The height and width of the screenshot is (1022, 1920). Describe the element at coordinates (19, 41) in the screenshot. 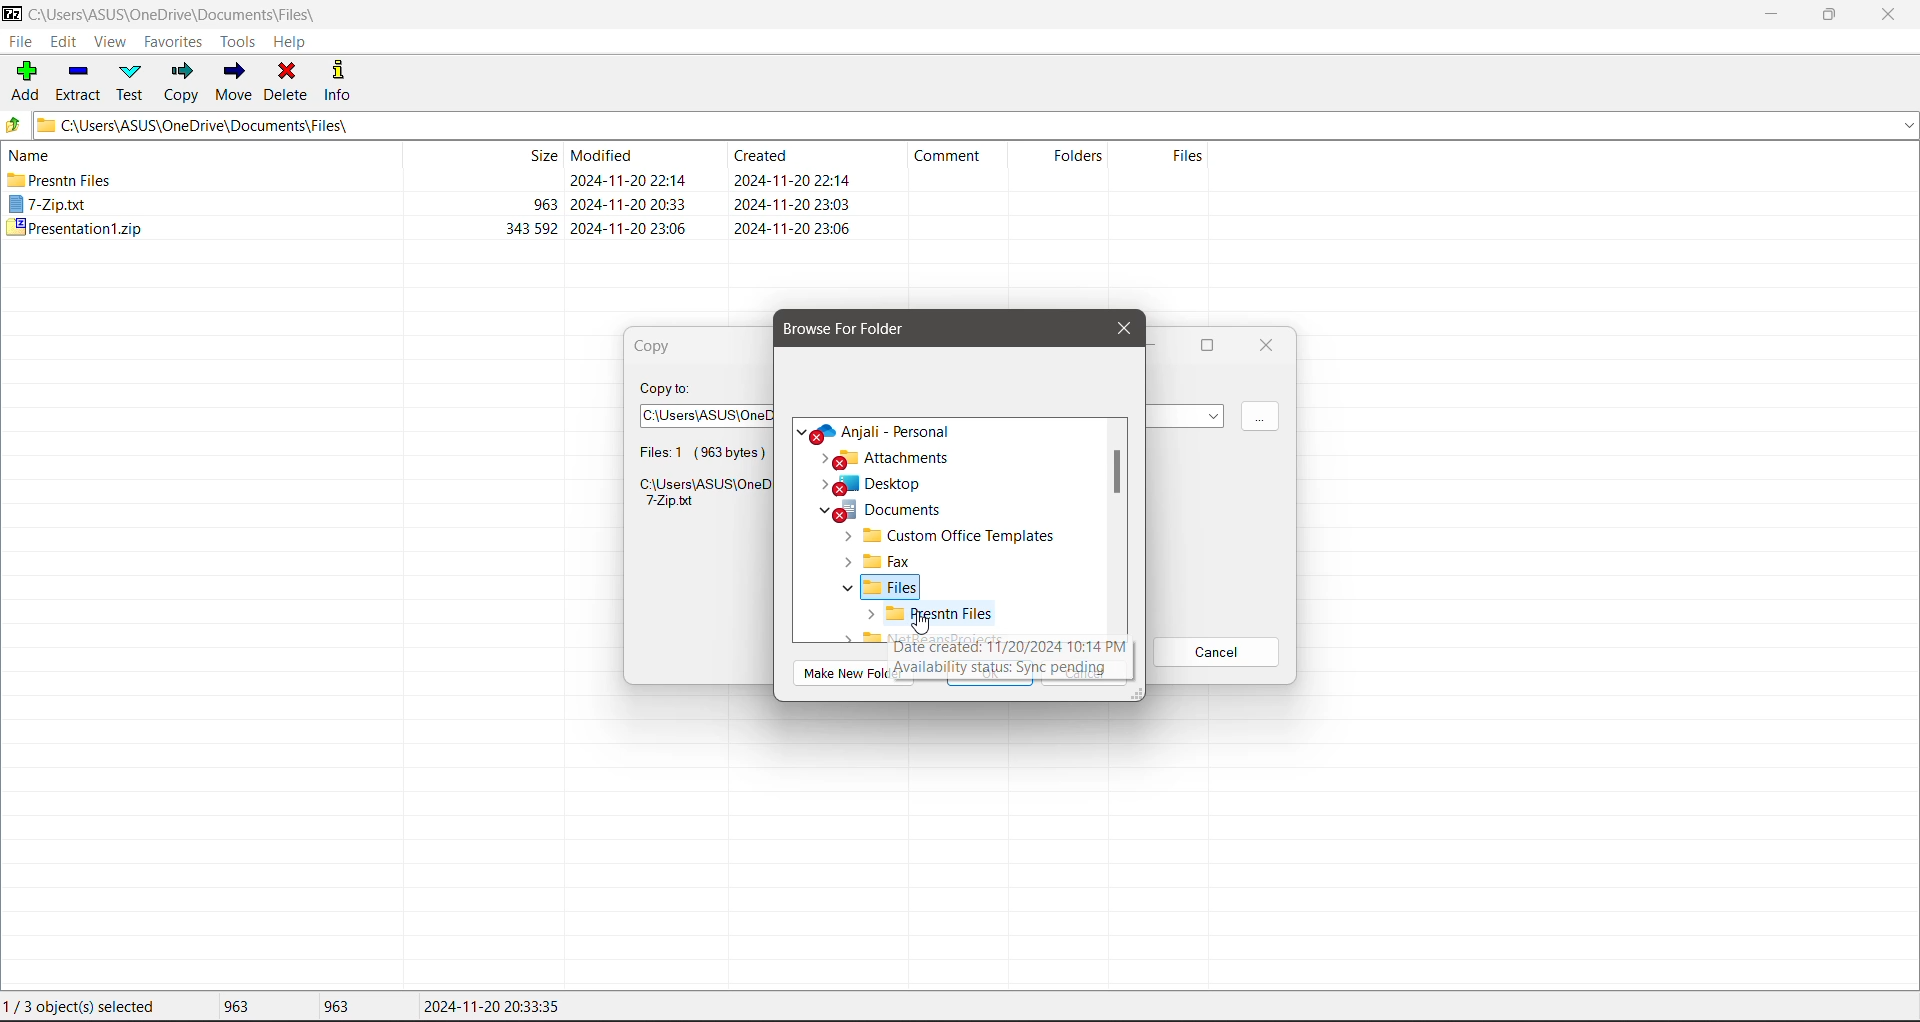

I see `File` at that location.